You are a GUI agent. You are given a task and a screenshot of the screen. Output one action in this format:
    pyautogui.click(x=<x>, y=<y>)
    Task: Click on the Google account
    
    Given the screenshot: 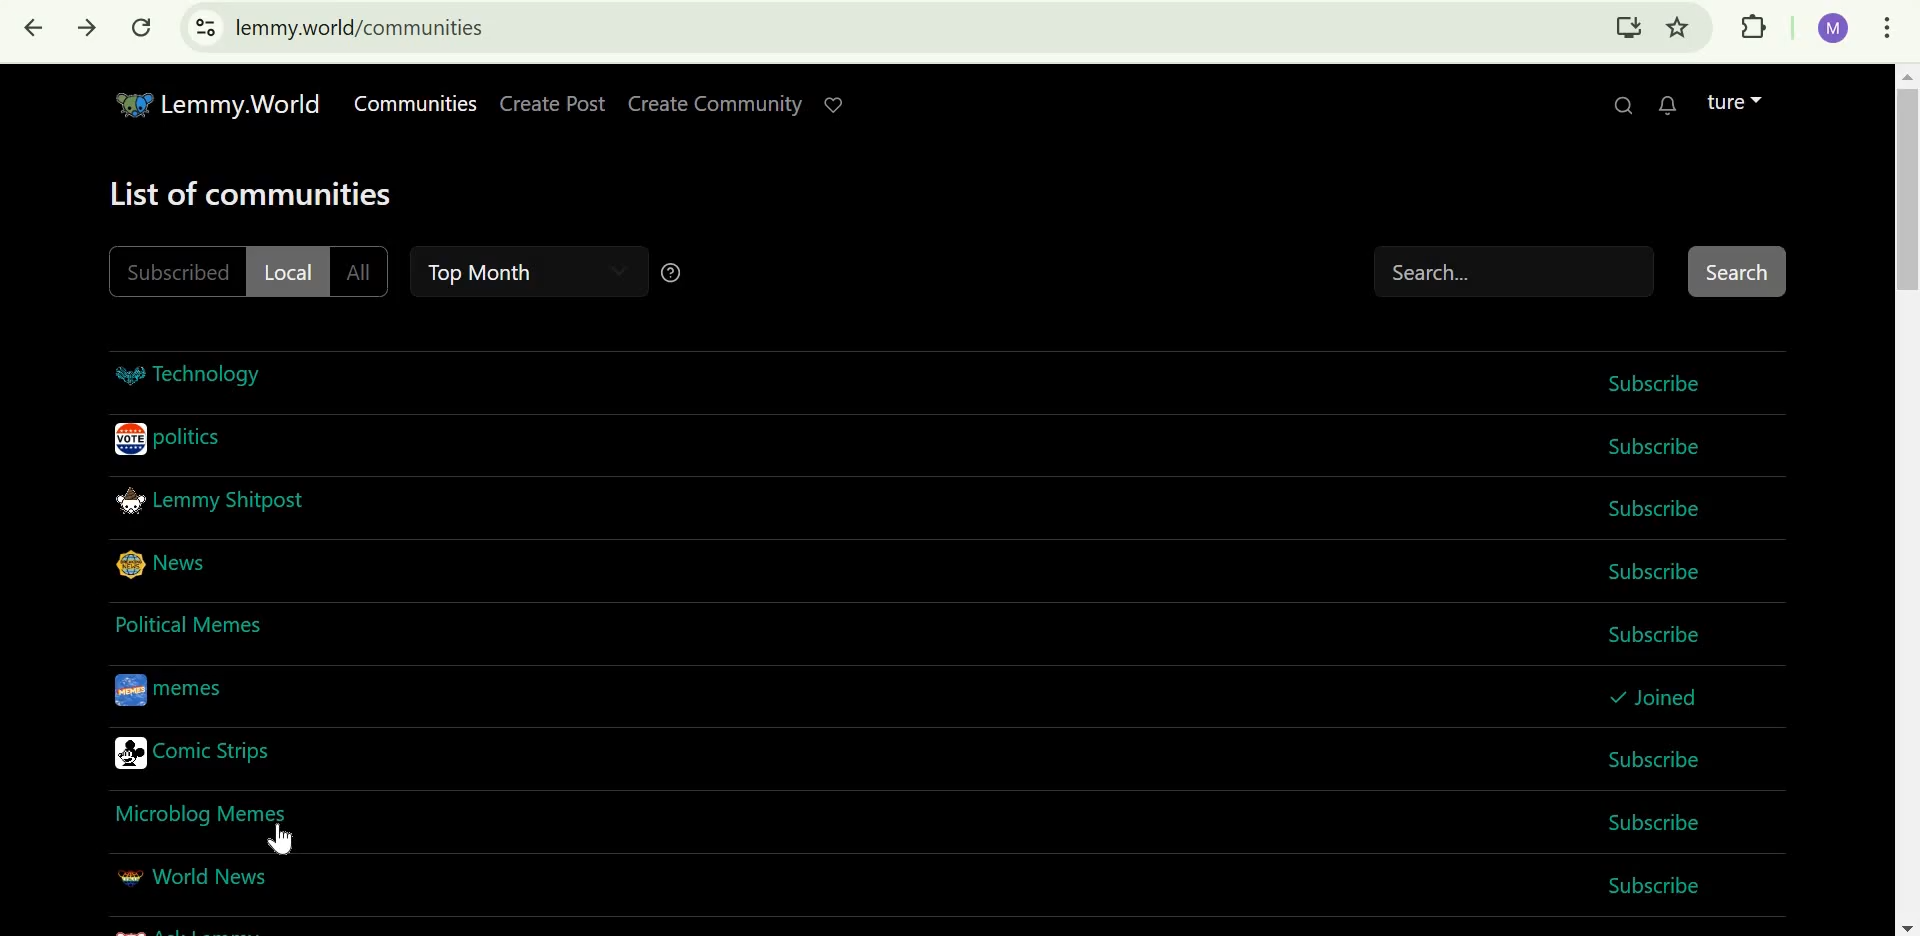 What is the action you would take?
    pyautogui.click(x=1836, y=28)
    